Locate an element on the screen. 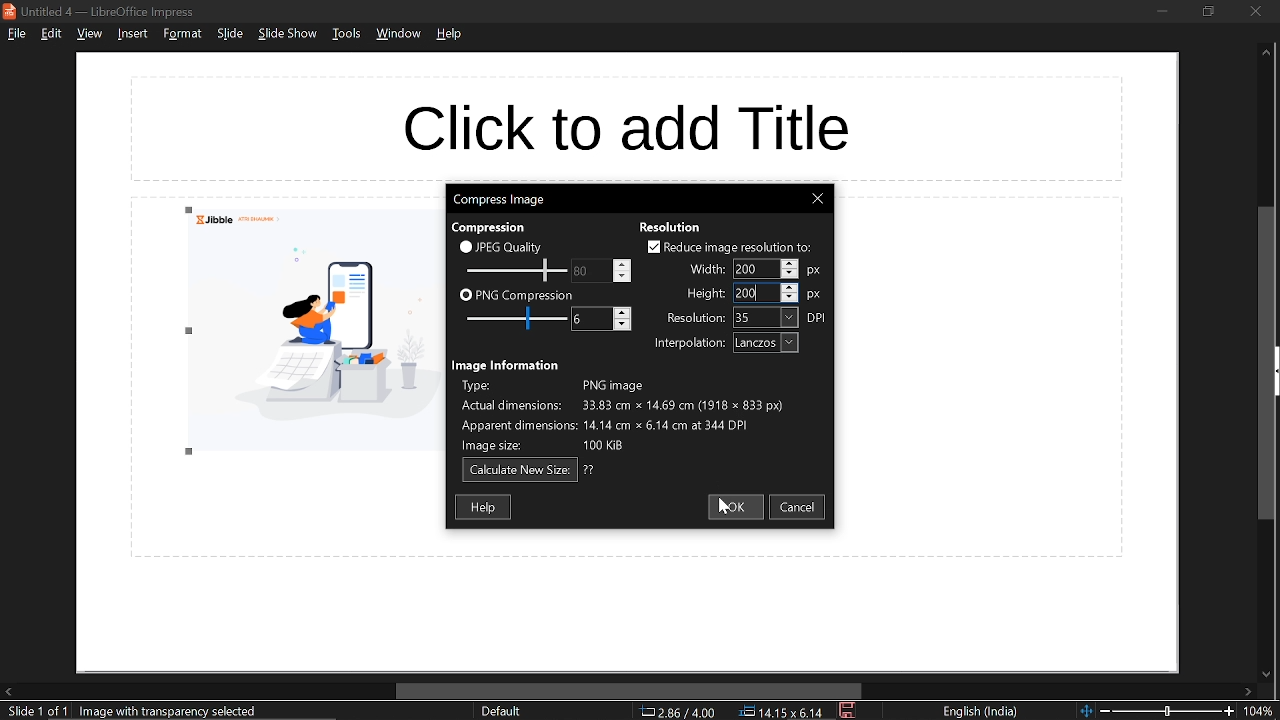 Image resolution: width=1280 pixels, height=720 pixels. increase width is located at coordinates (789, 262).